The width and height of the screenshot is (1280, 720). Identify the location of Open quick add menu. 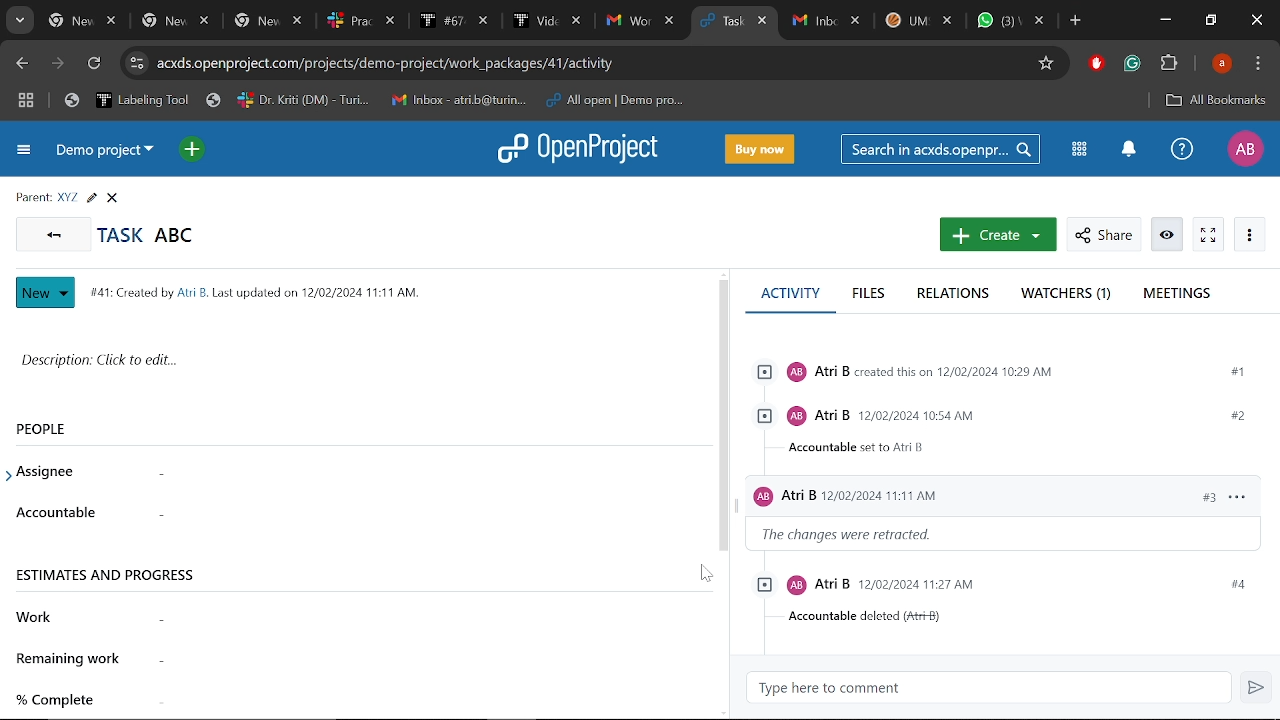
(194, 151).